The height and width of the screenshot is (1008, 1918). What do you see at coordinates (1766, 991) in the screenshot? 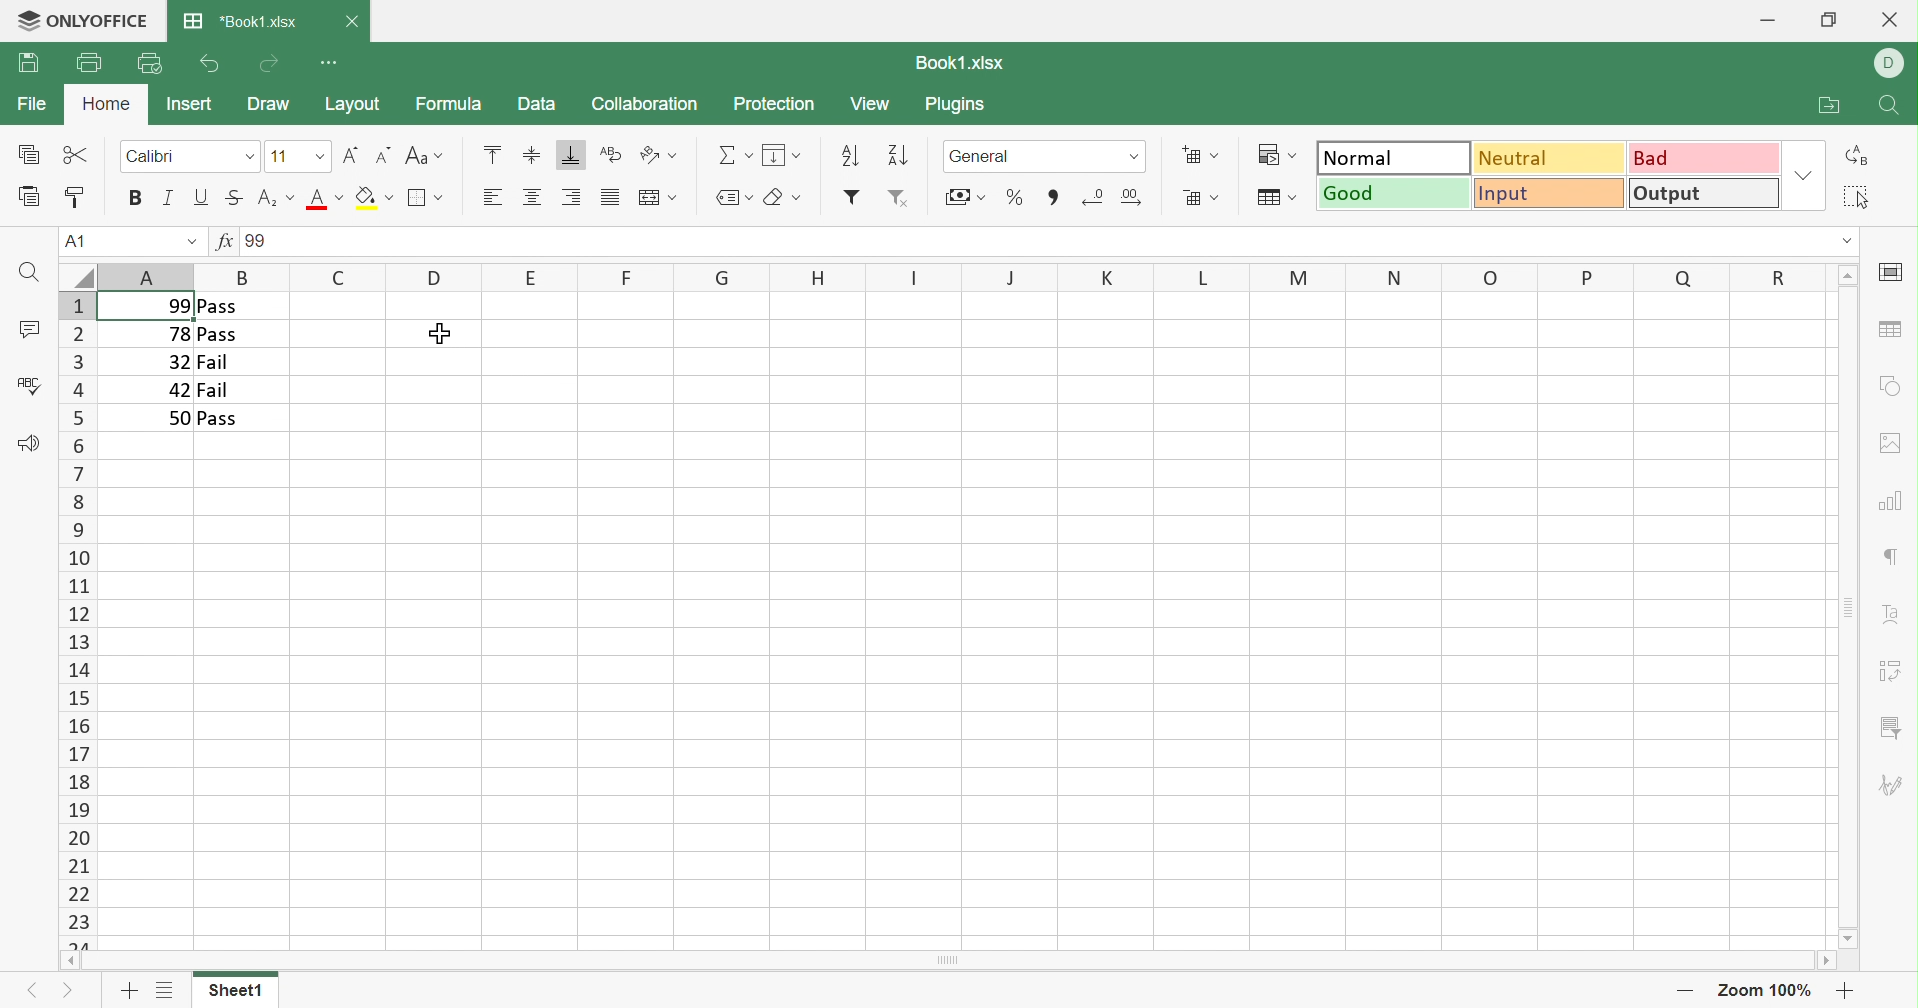
I see `Zoom 100%` at bounding box center [1766, 991].